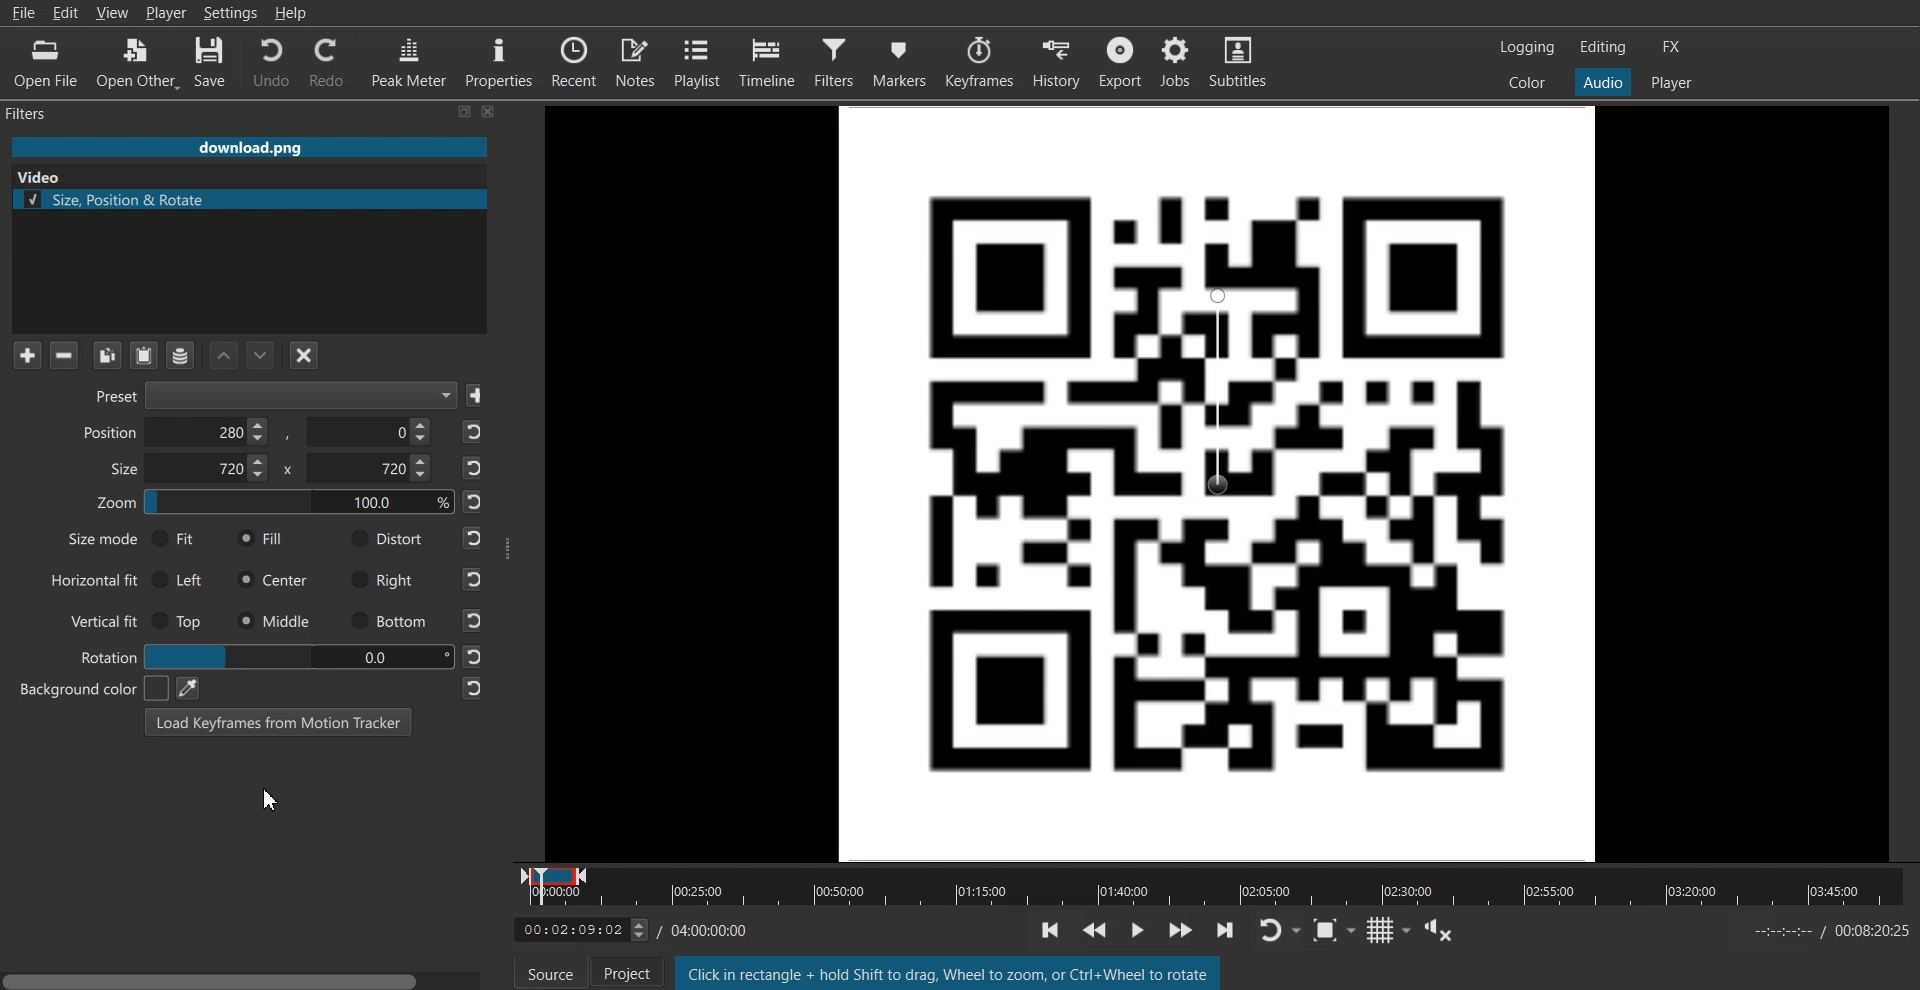 The image size is (1920, 990). Describe the element at coordinates (1673, 83) in the screenshot. I see `Switch to the Player one layout` at that location.